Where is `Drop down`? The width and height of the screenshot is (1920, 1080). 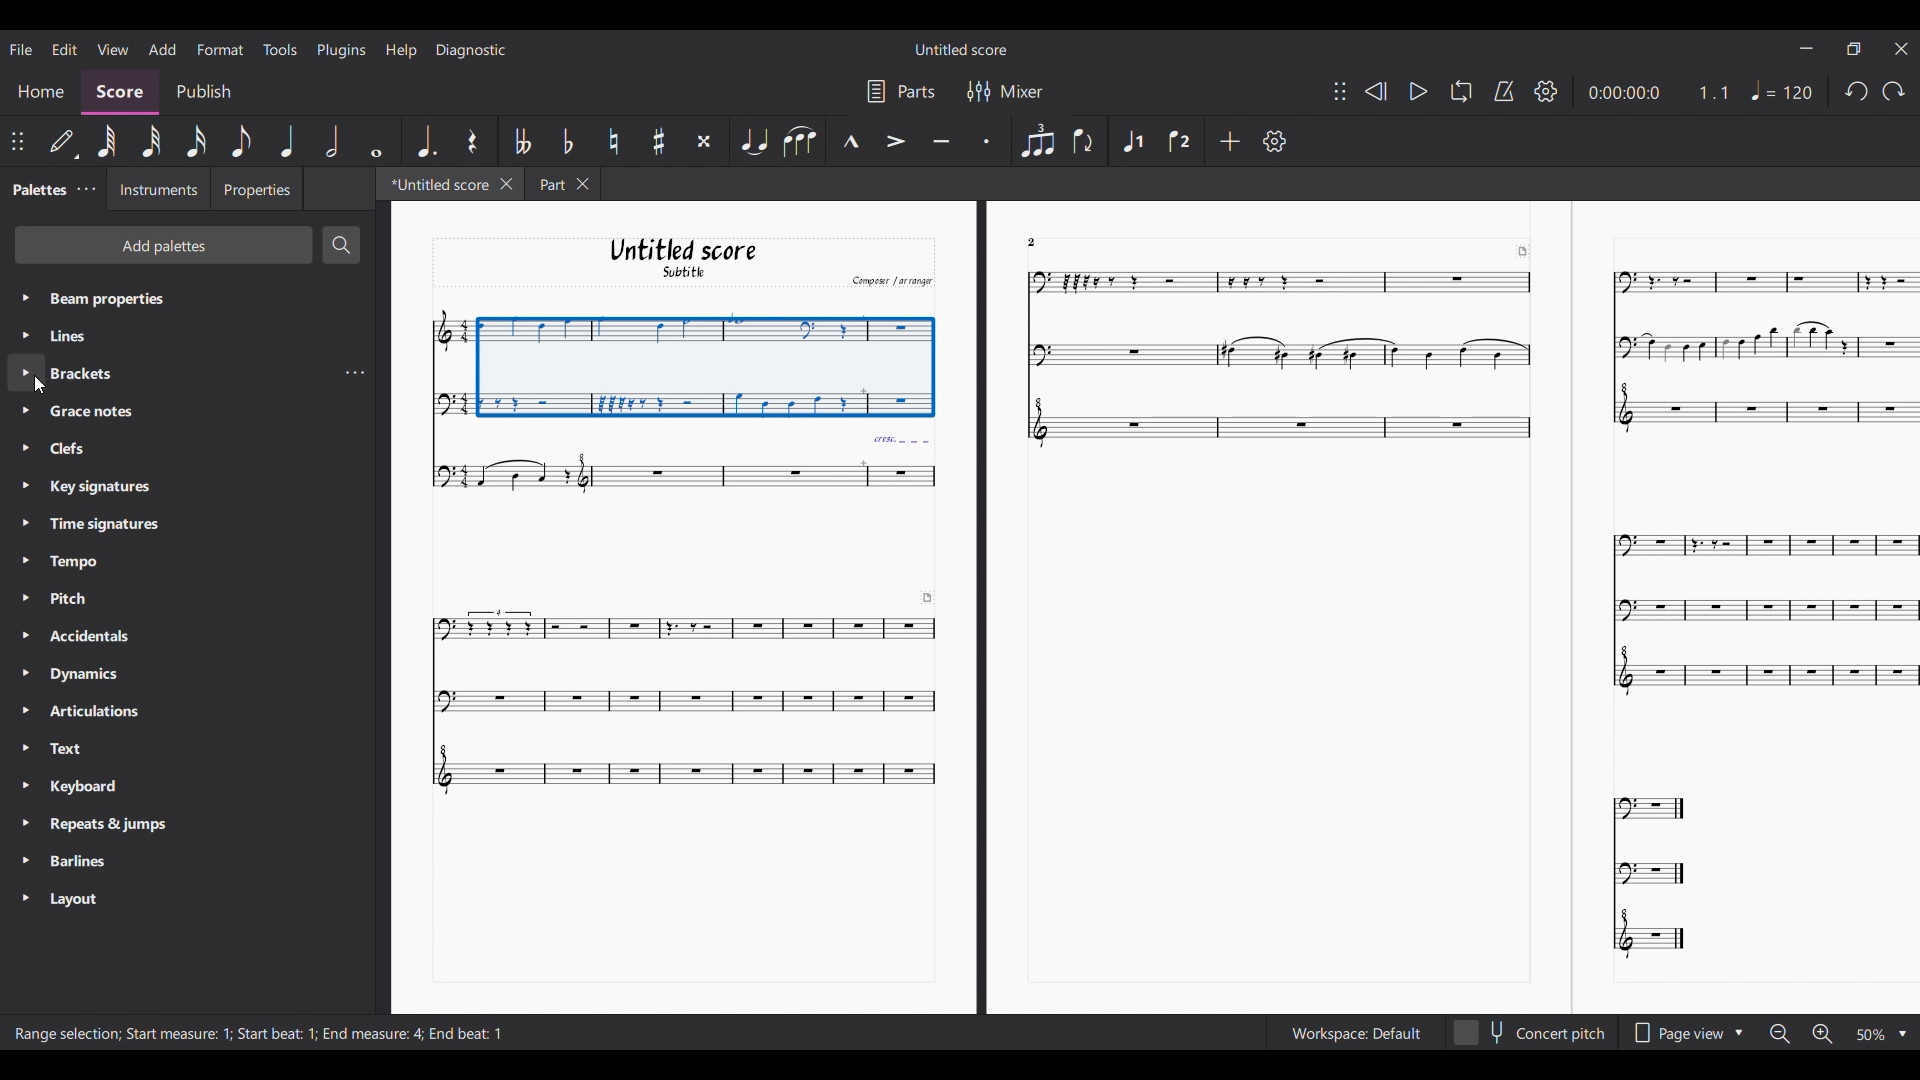
Drop down is located at coordinates (1742, 1031).